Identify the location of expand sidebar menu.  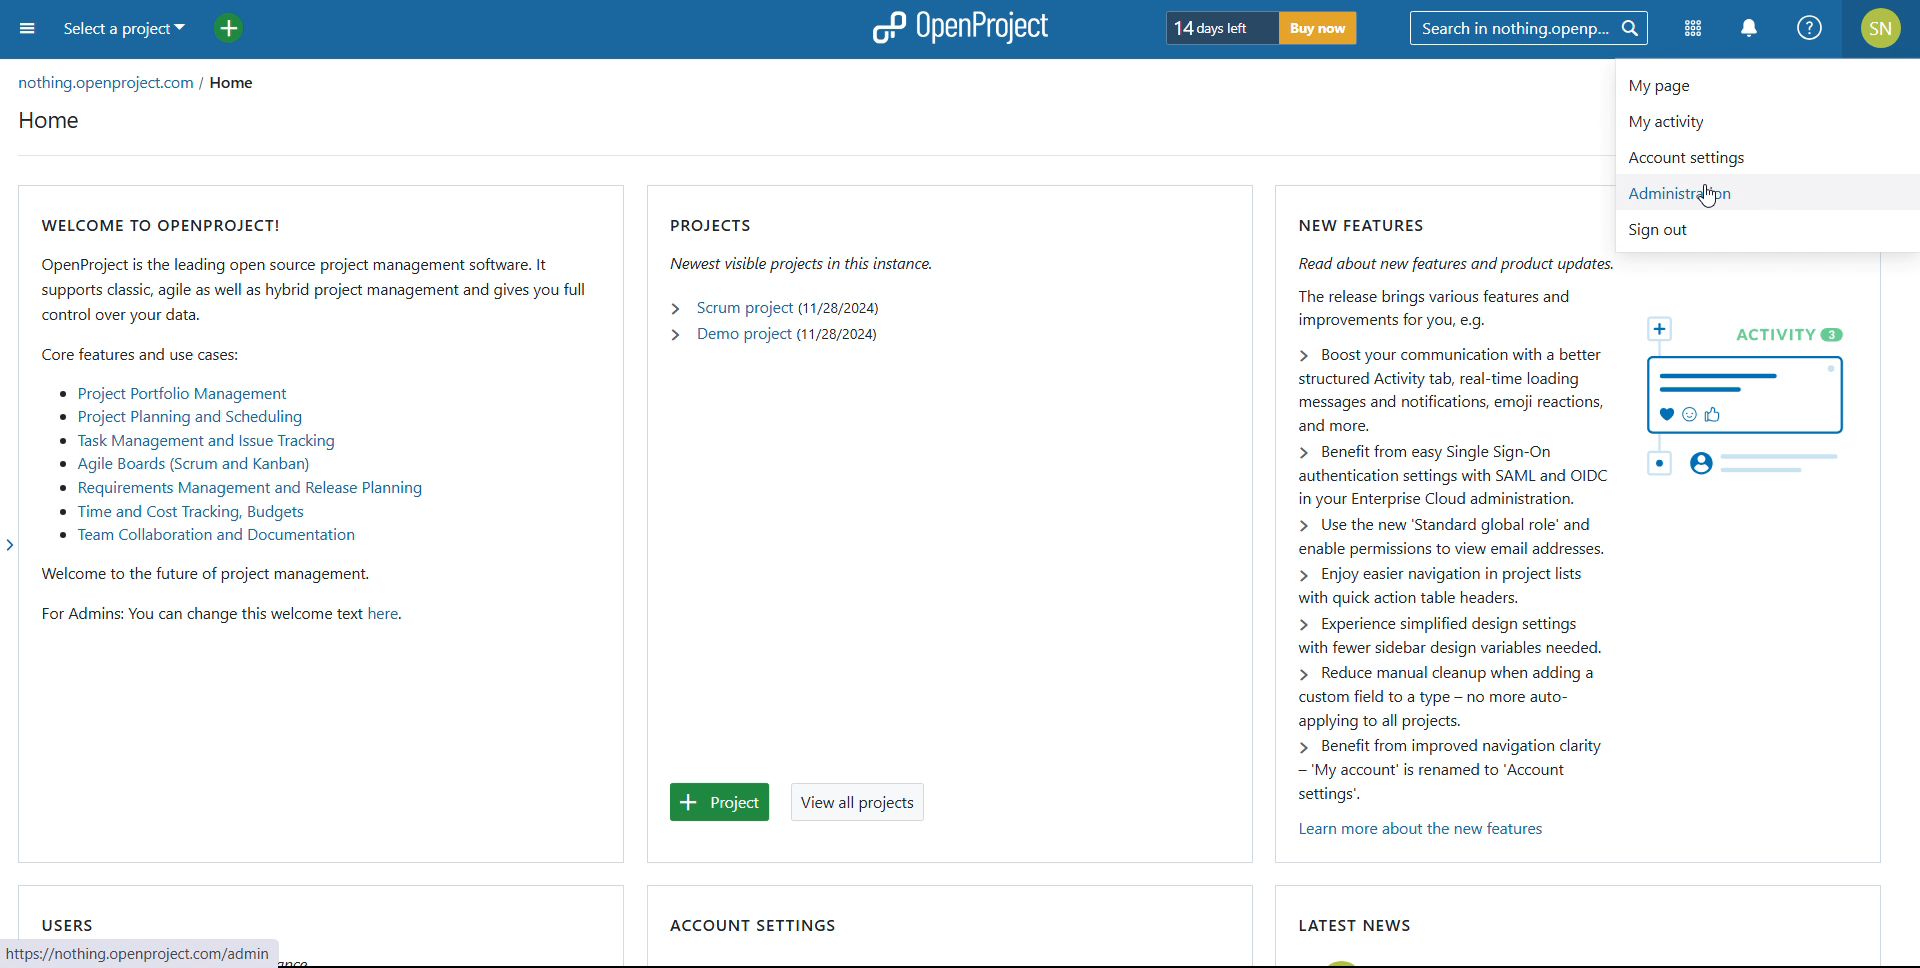
(11, 549).